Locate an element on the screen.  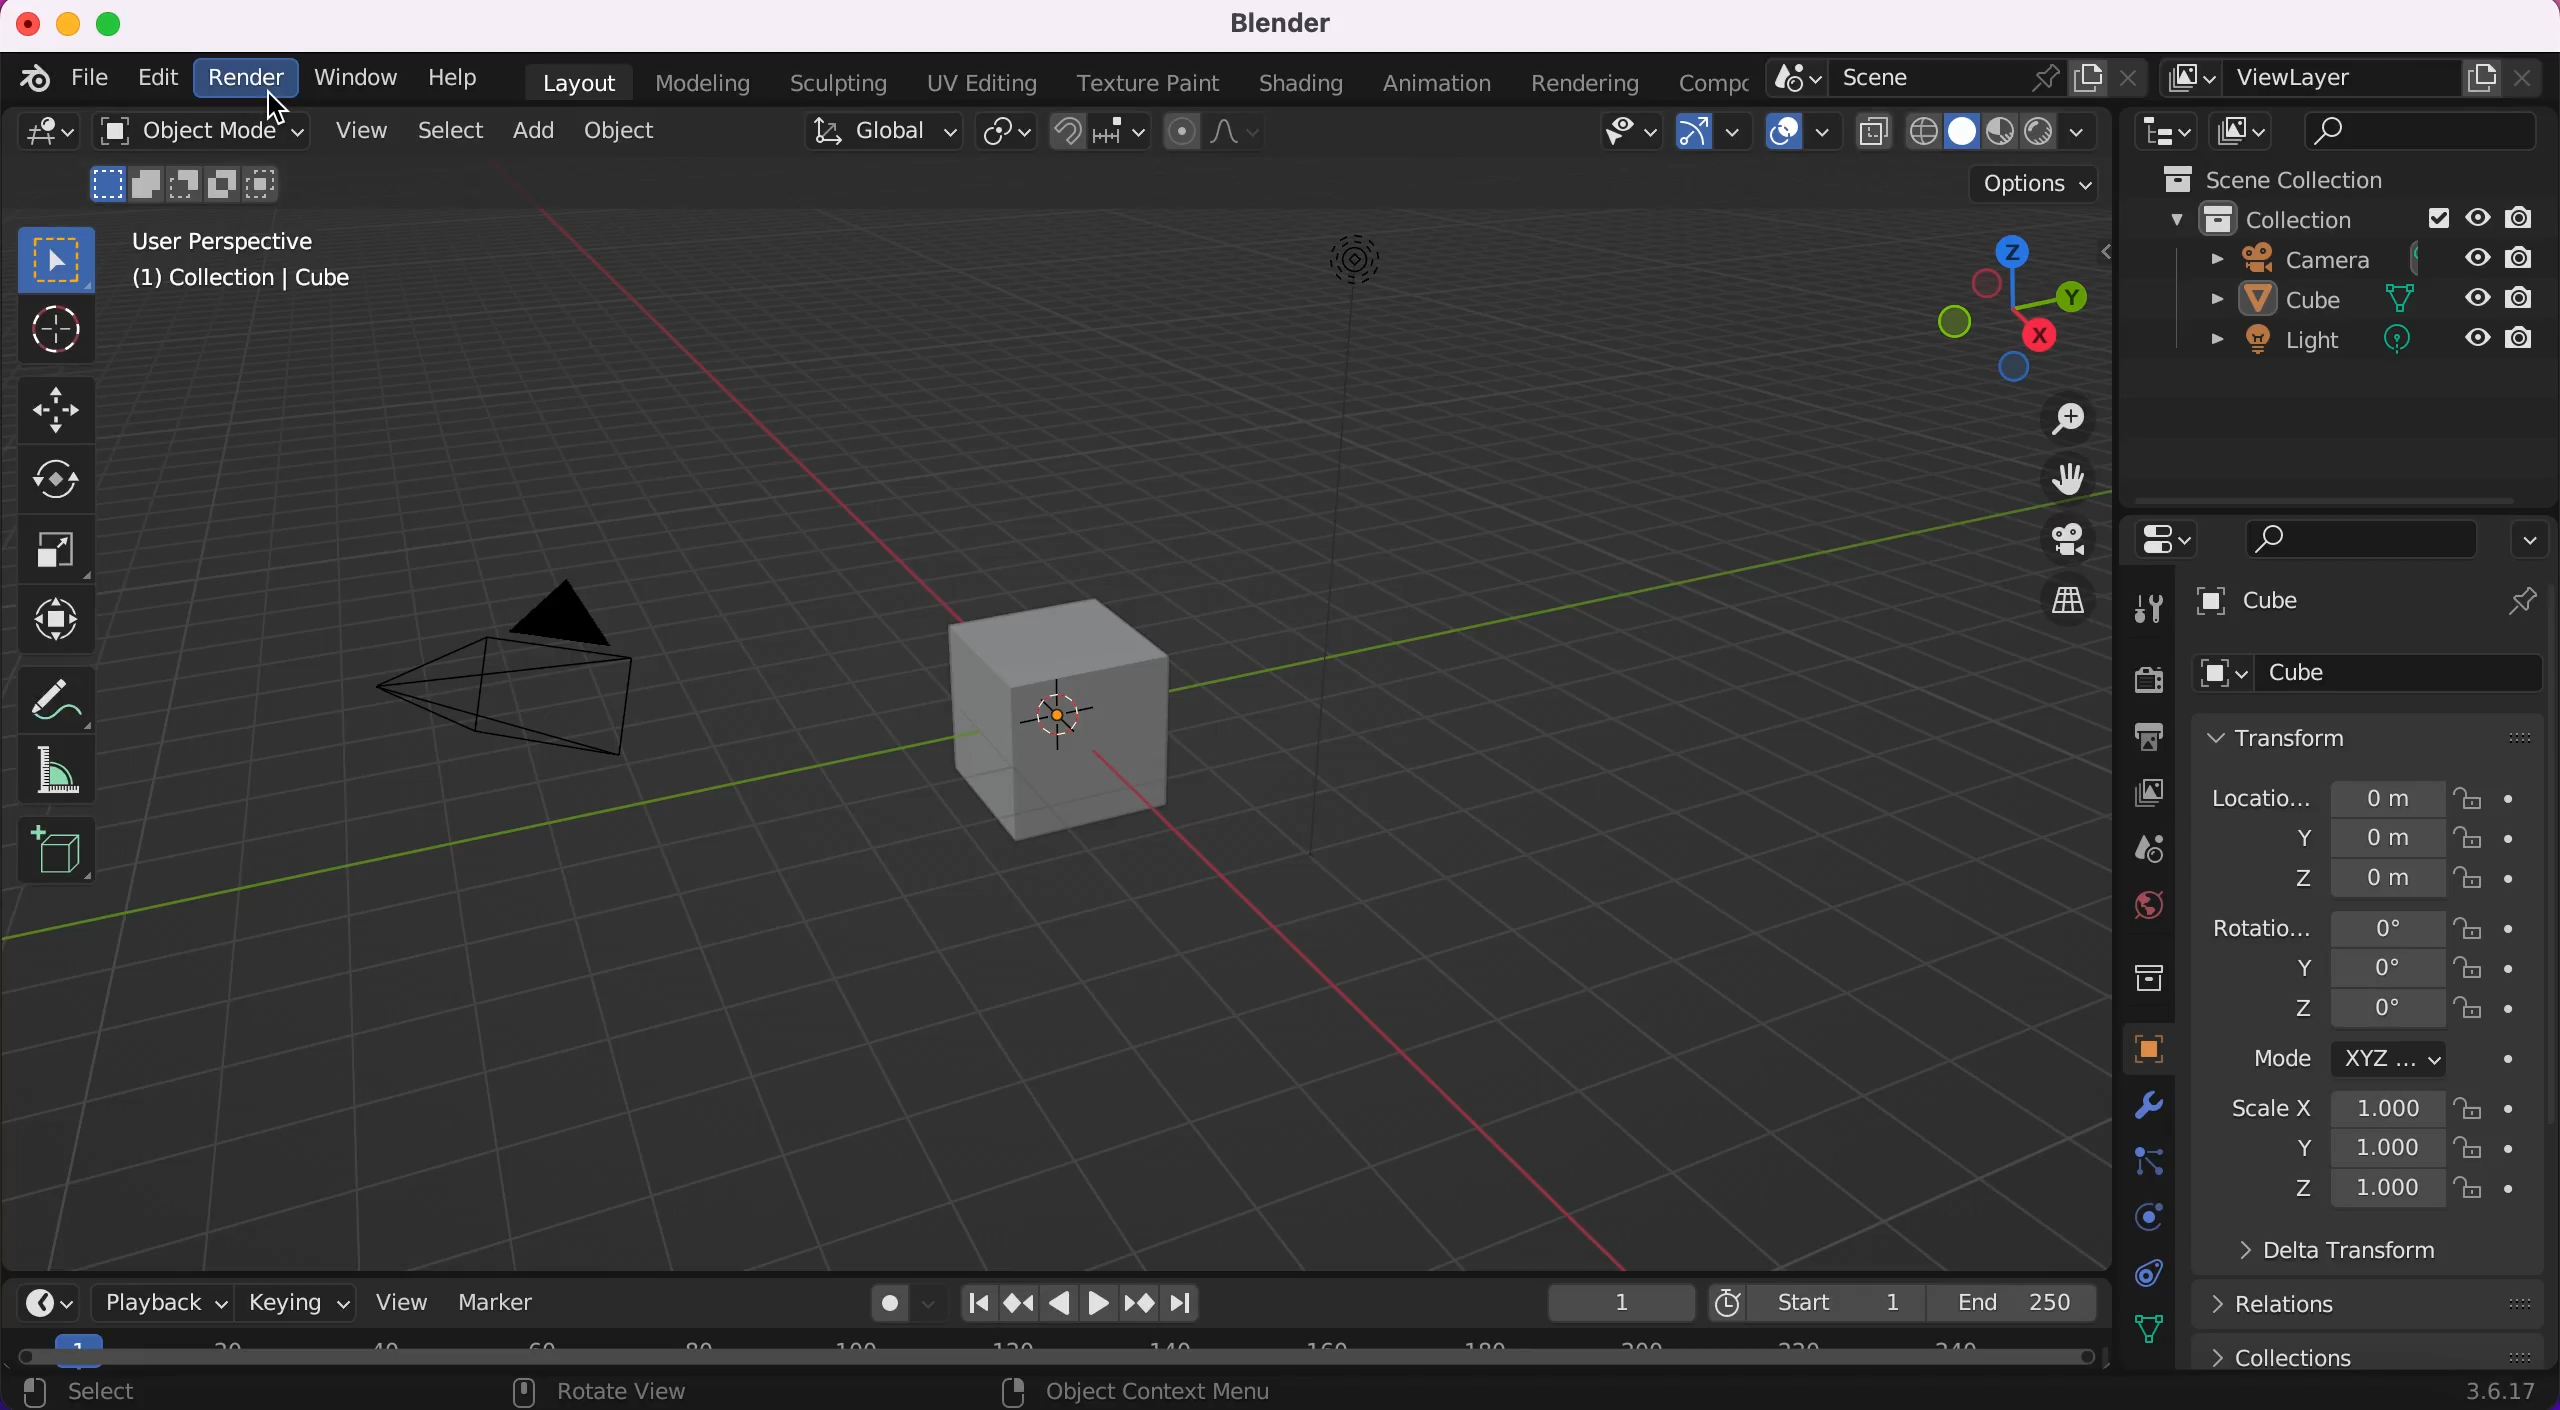
search bar is located at coordinates (2422, 130).